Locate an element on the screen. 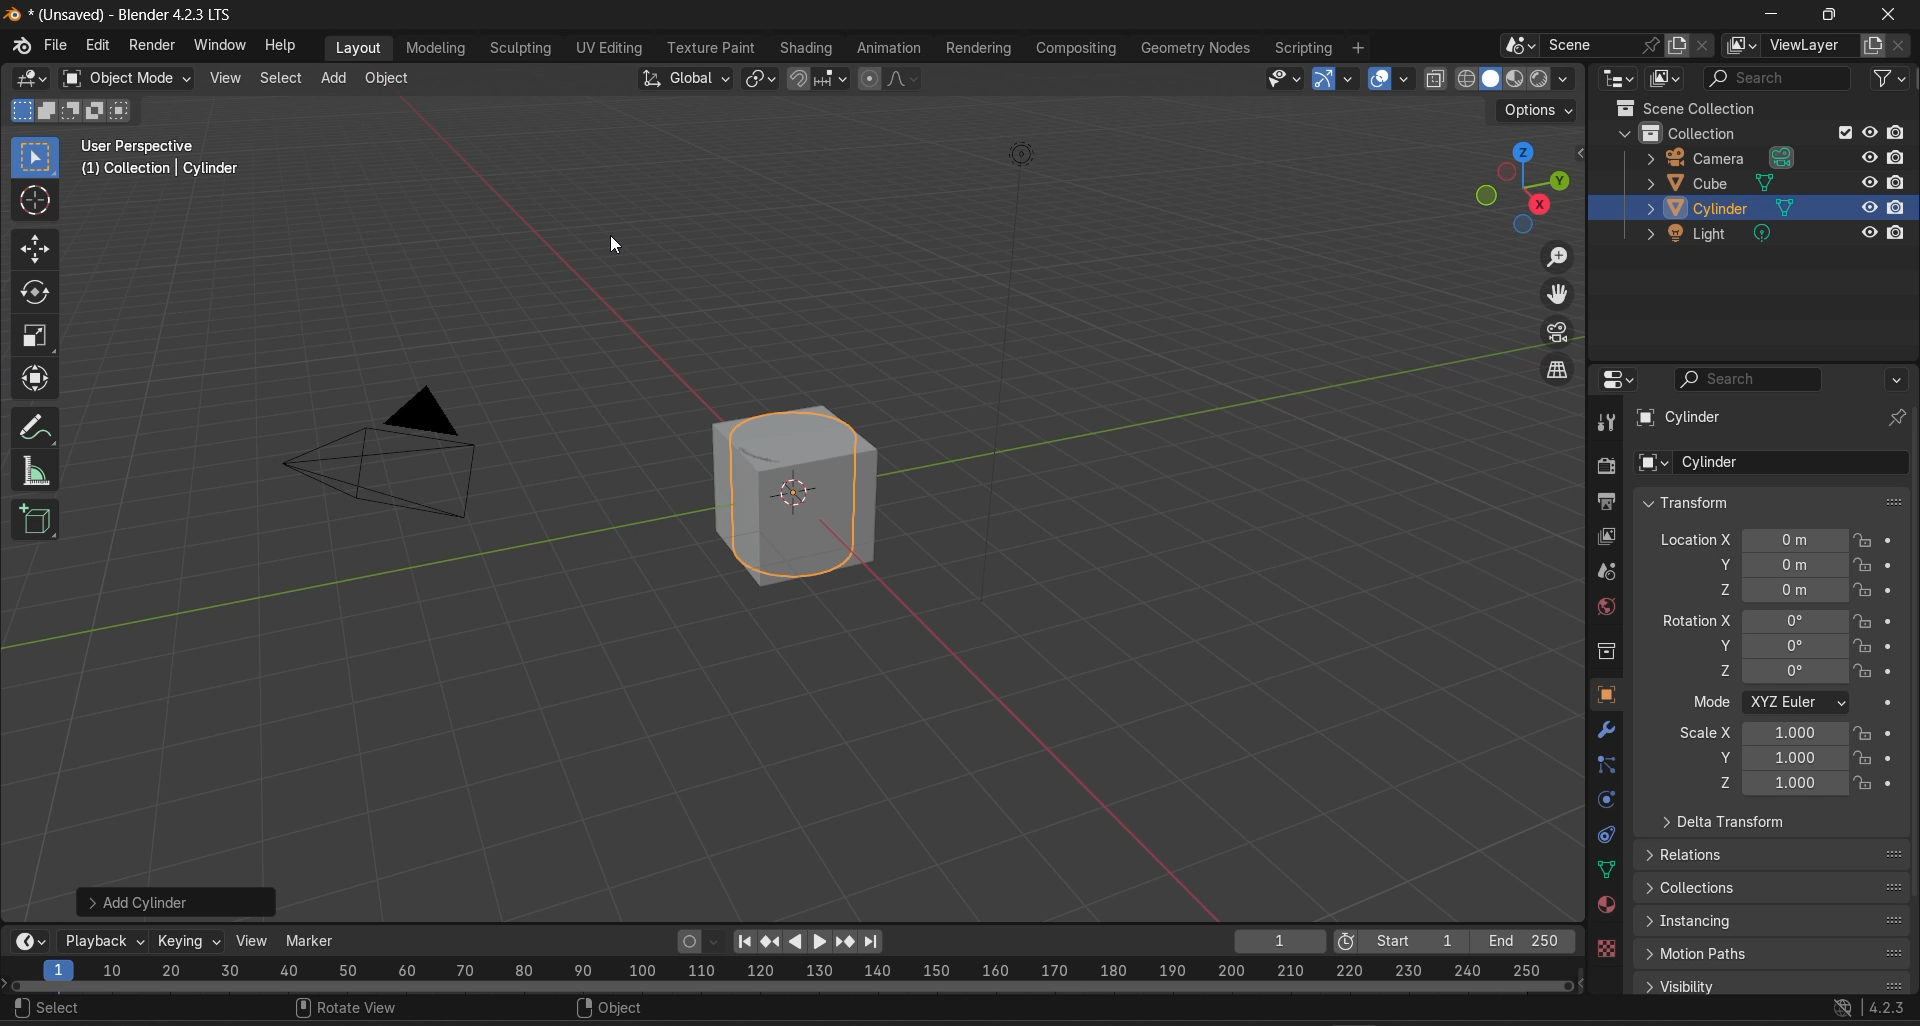  animate property is located at coordinates (1891, 589).